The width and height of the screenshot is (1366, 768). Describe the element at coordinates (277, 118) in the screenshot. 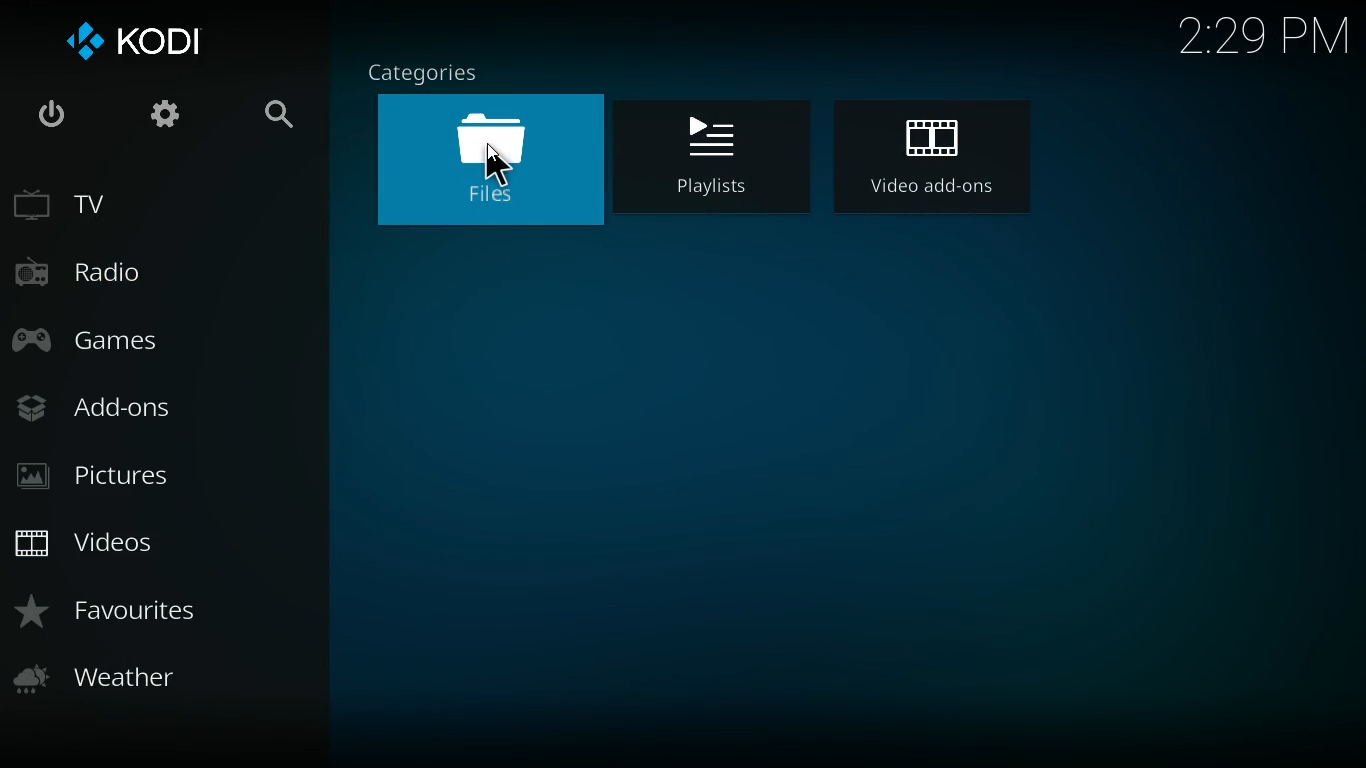

I see `search` at that location.